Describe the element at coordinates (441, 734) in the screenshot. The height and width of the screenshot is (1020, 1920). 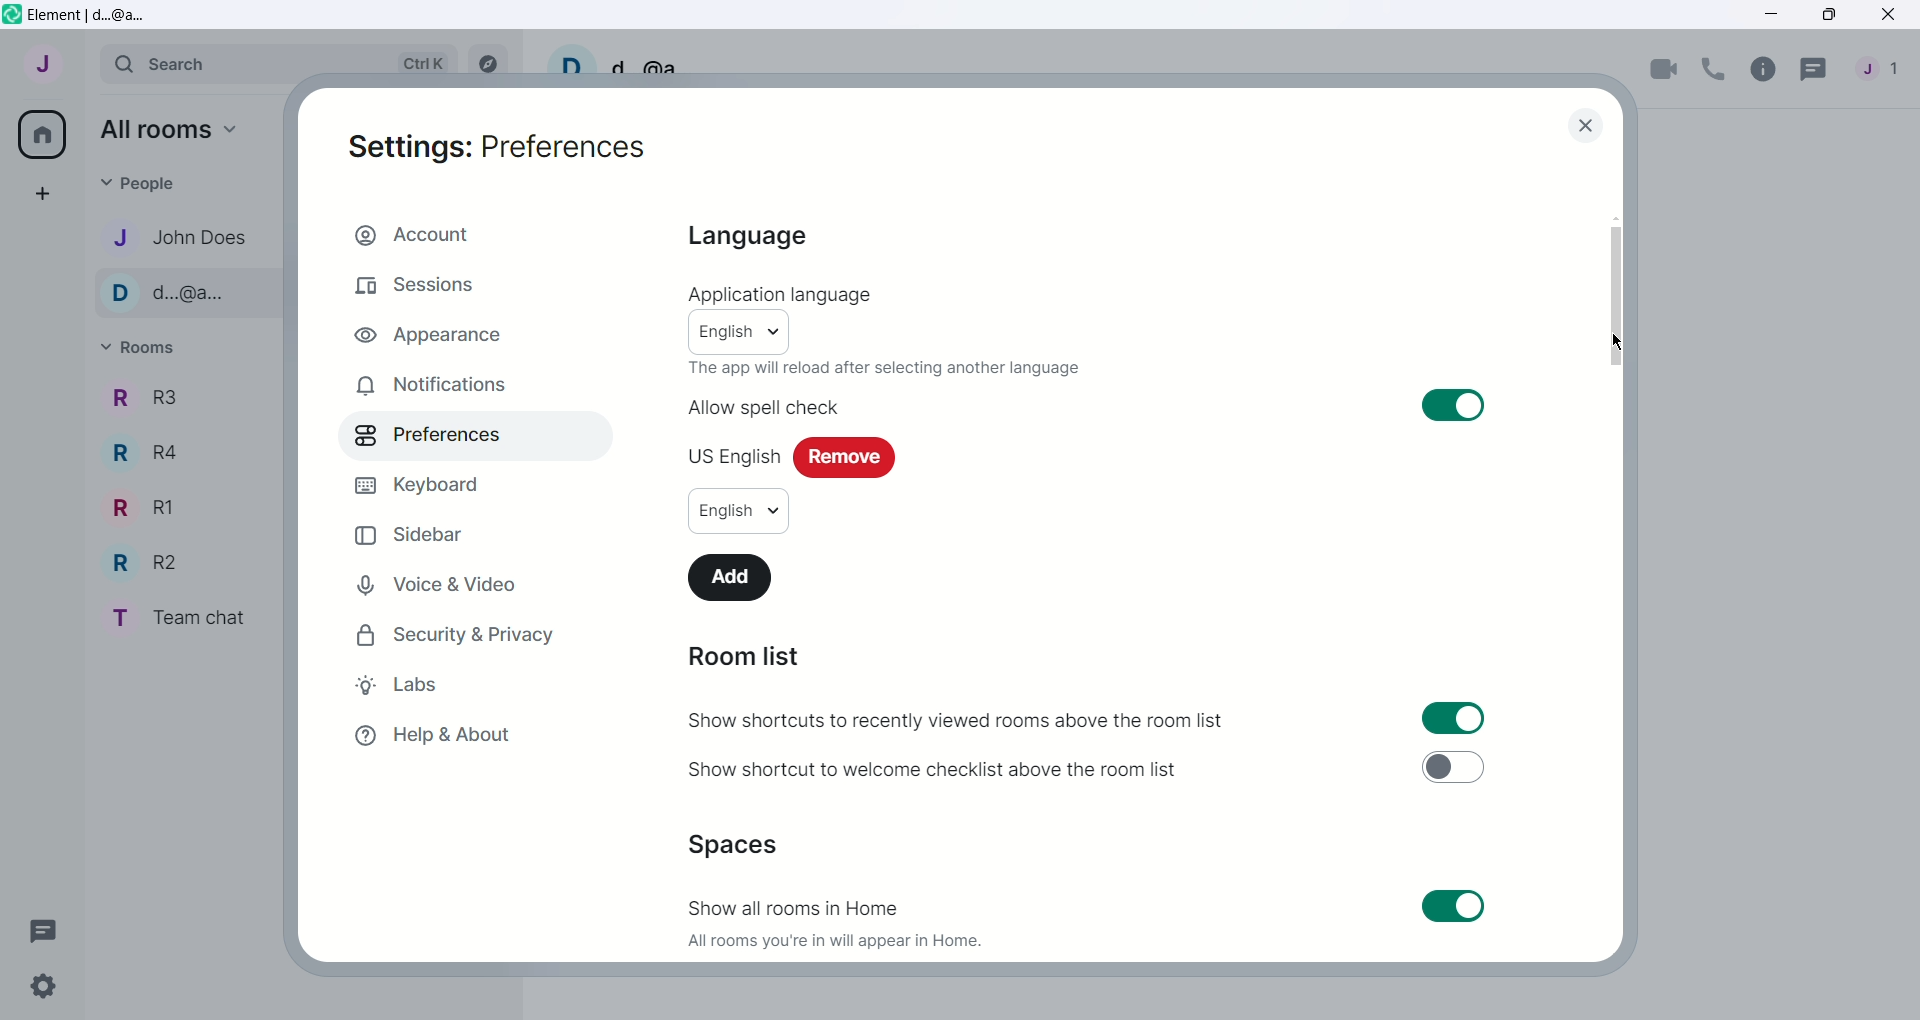
I see `Help and About` at that location.